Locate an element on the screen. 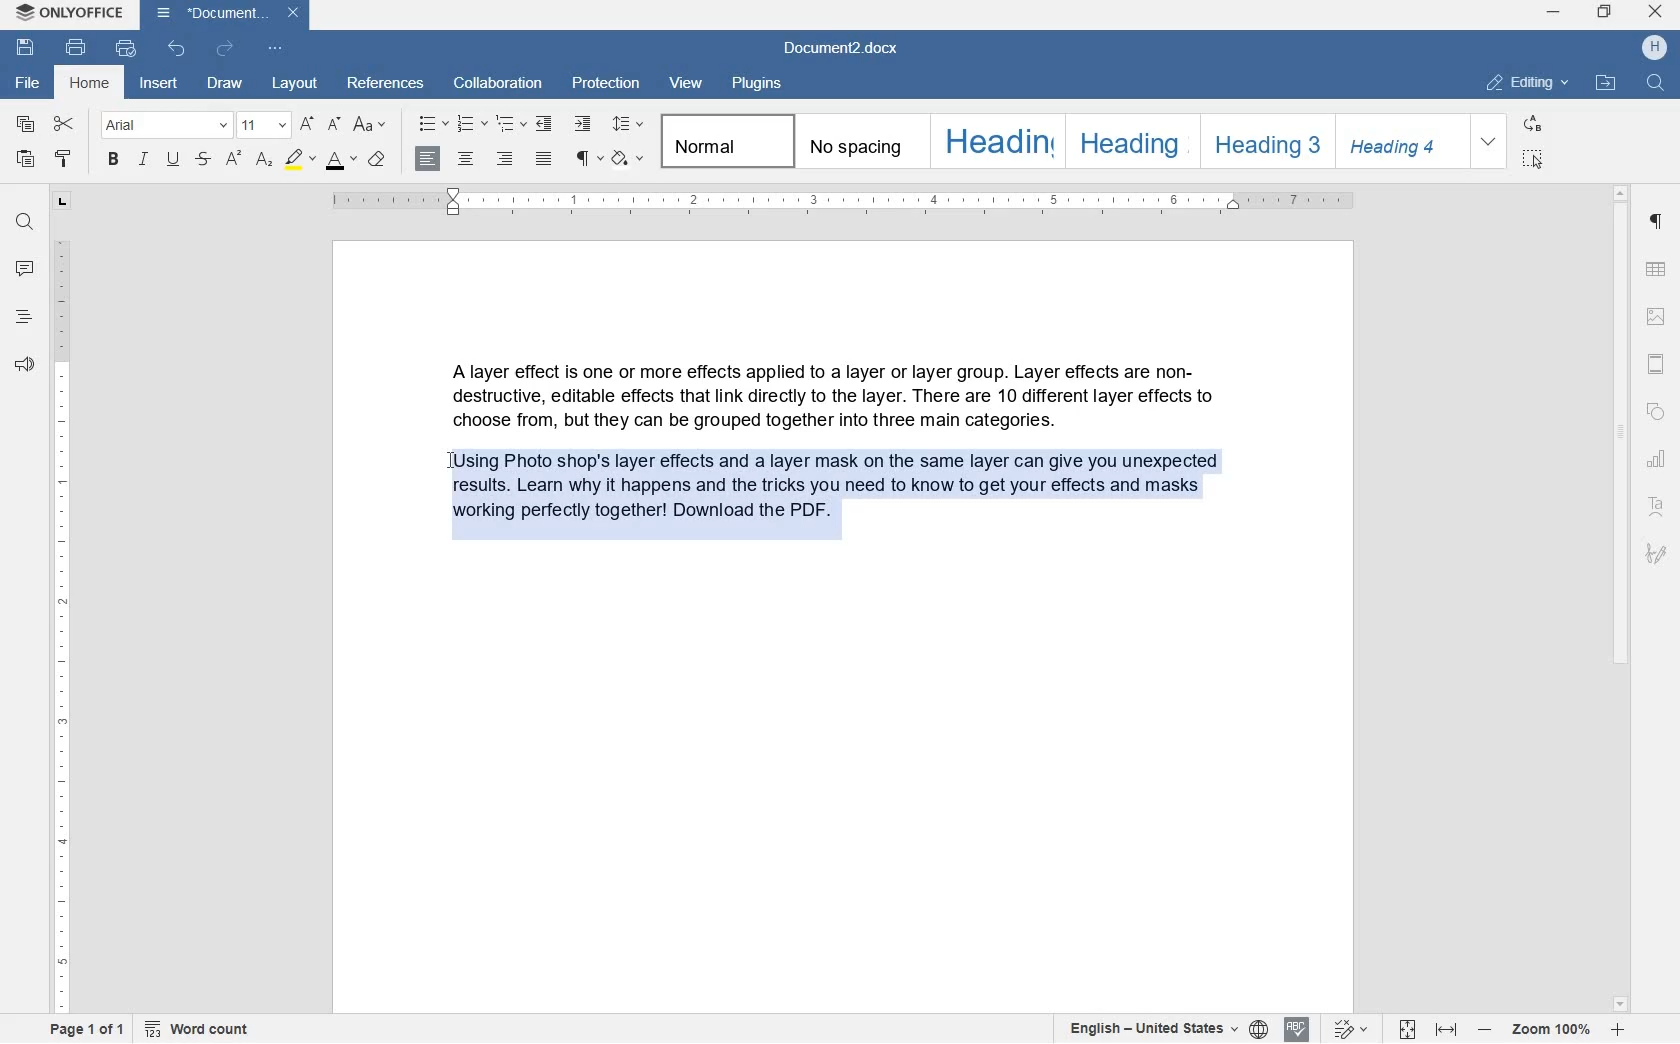 Image resolution: width=1680 pixels, height=1044 pixels. HP is located at coordinates (1654, 50).